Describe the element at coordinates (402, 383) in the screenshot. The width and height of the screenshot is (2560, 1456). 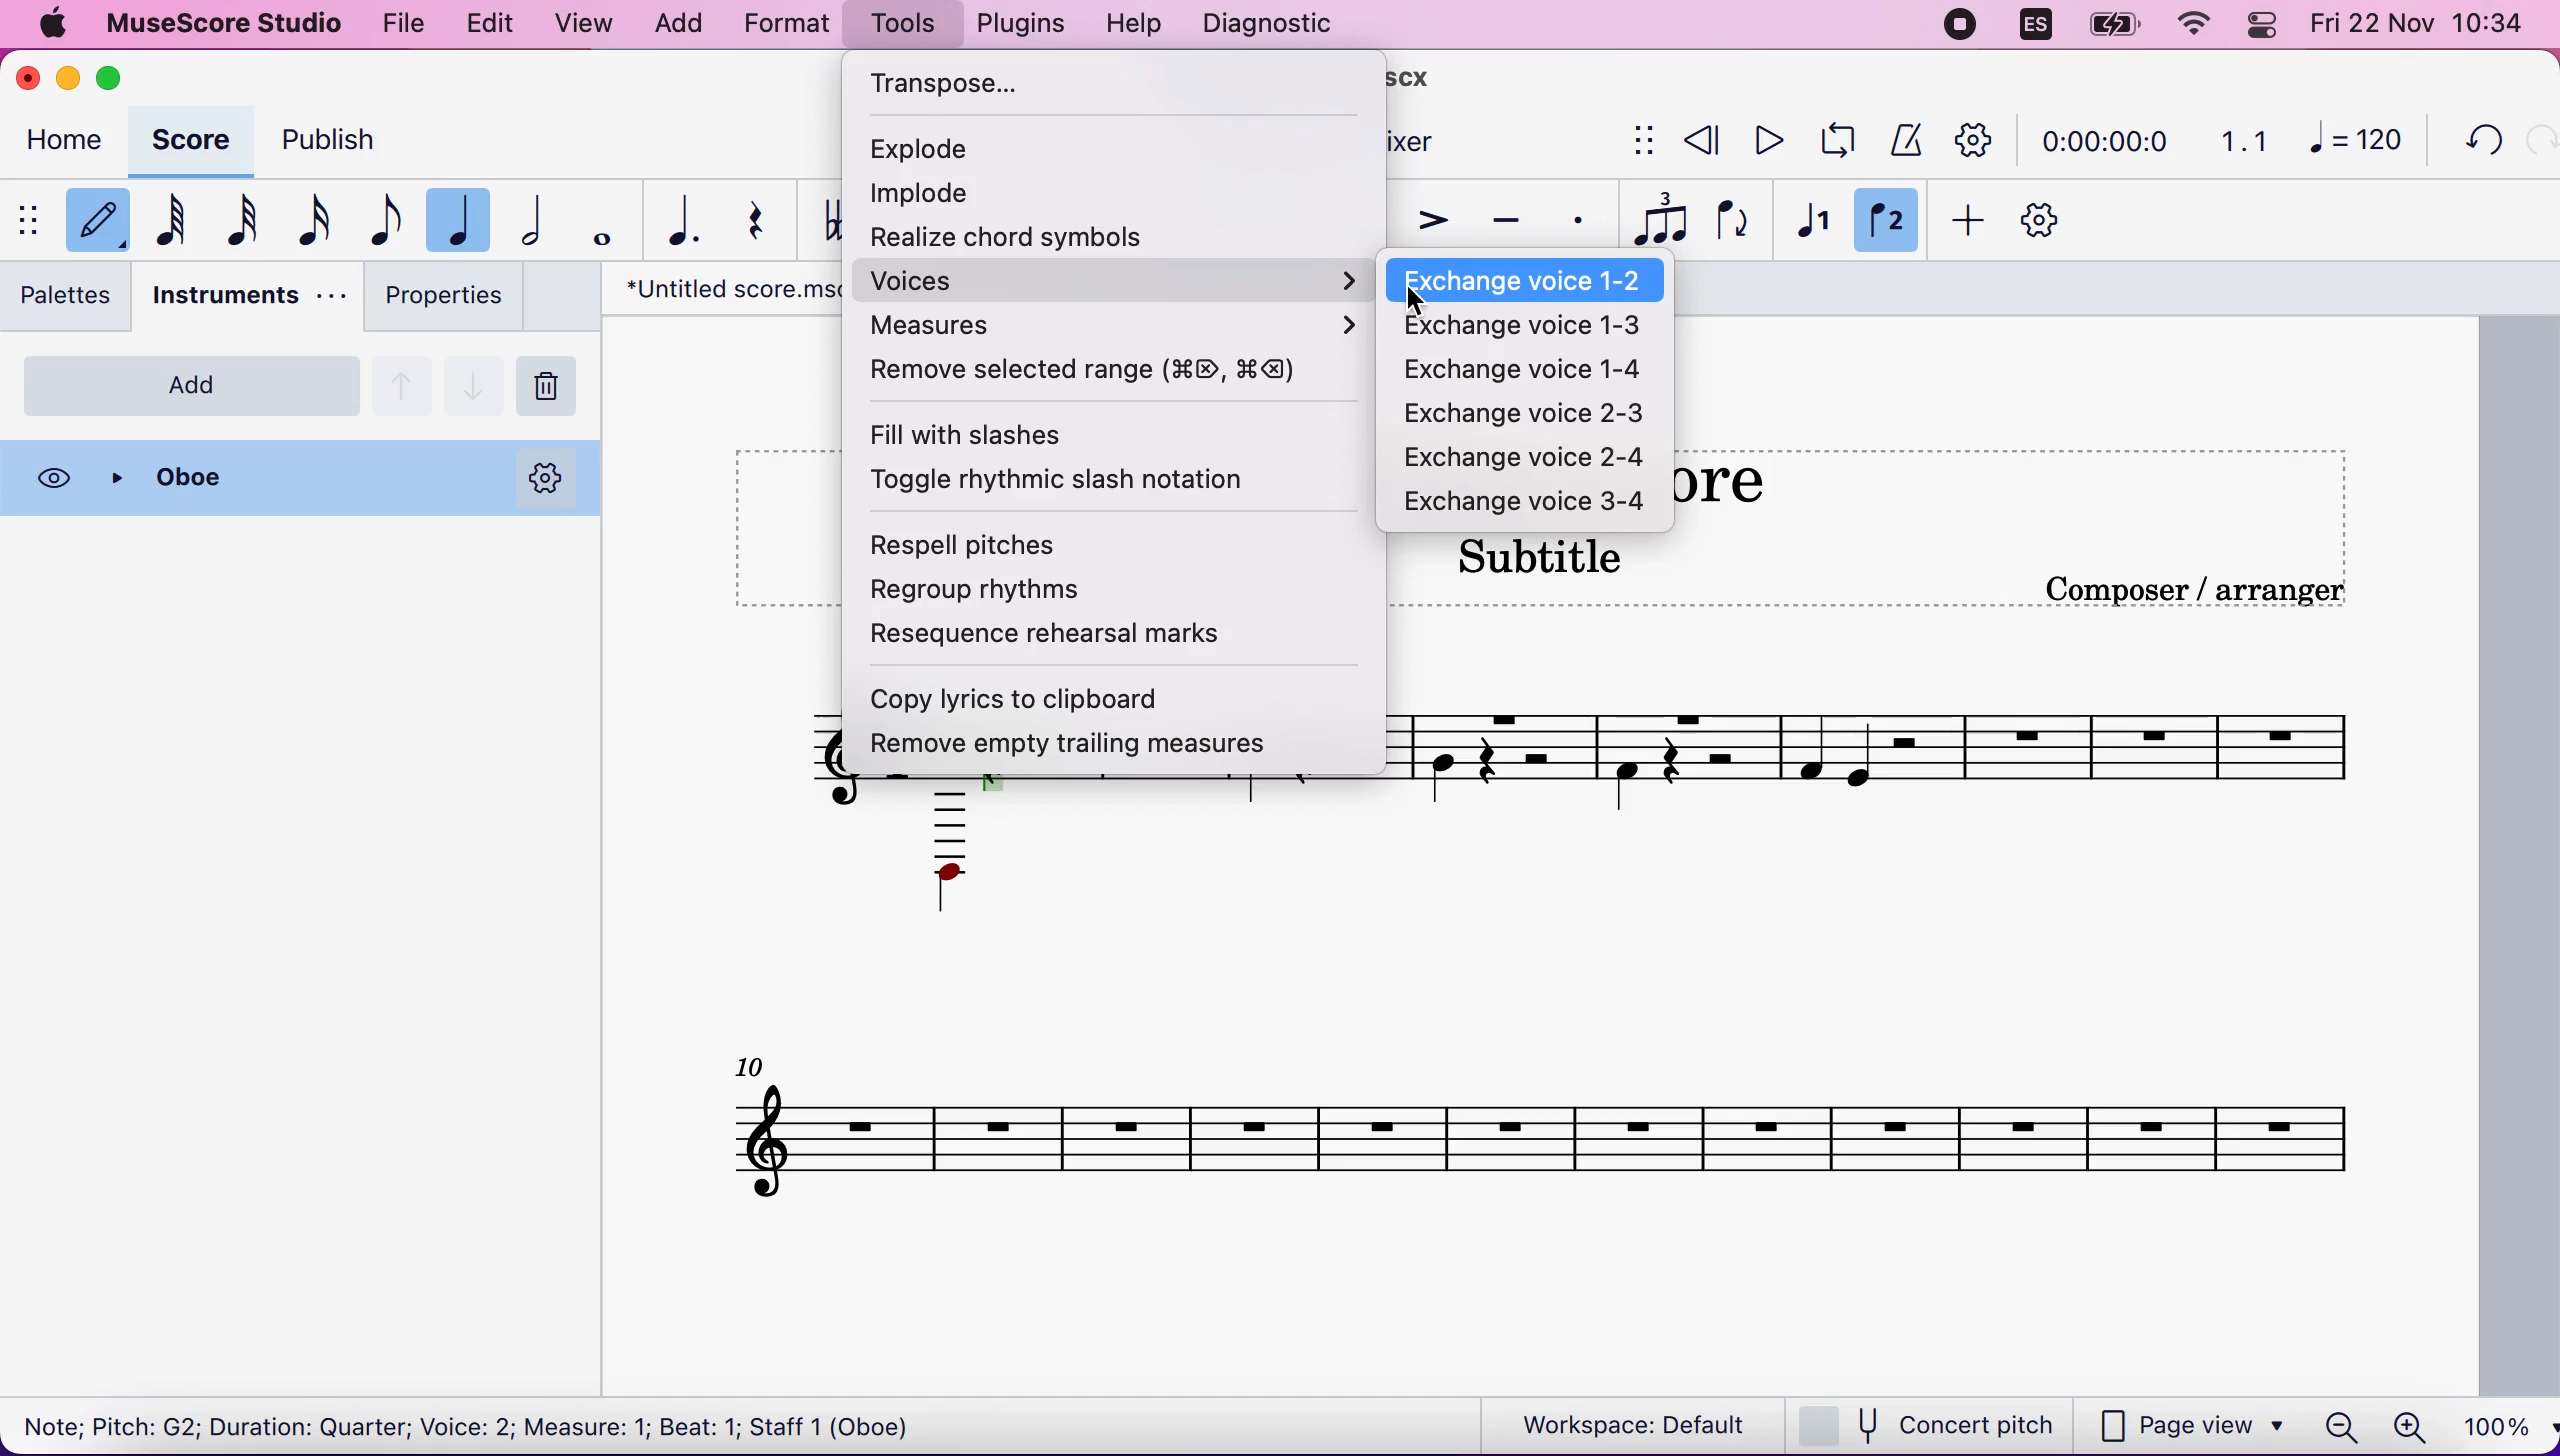
I see `go up` at that location.